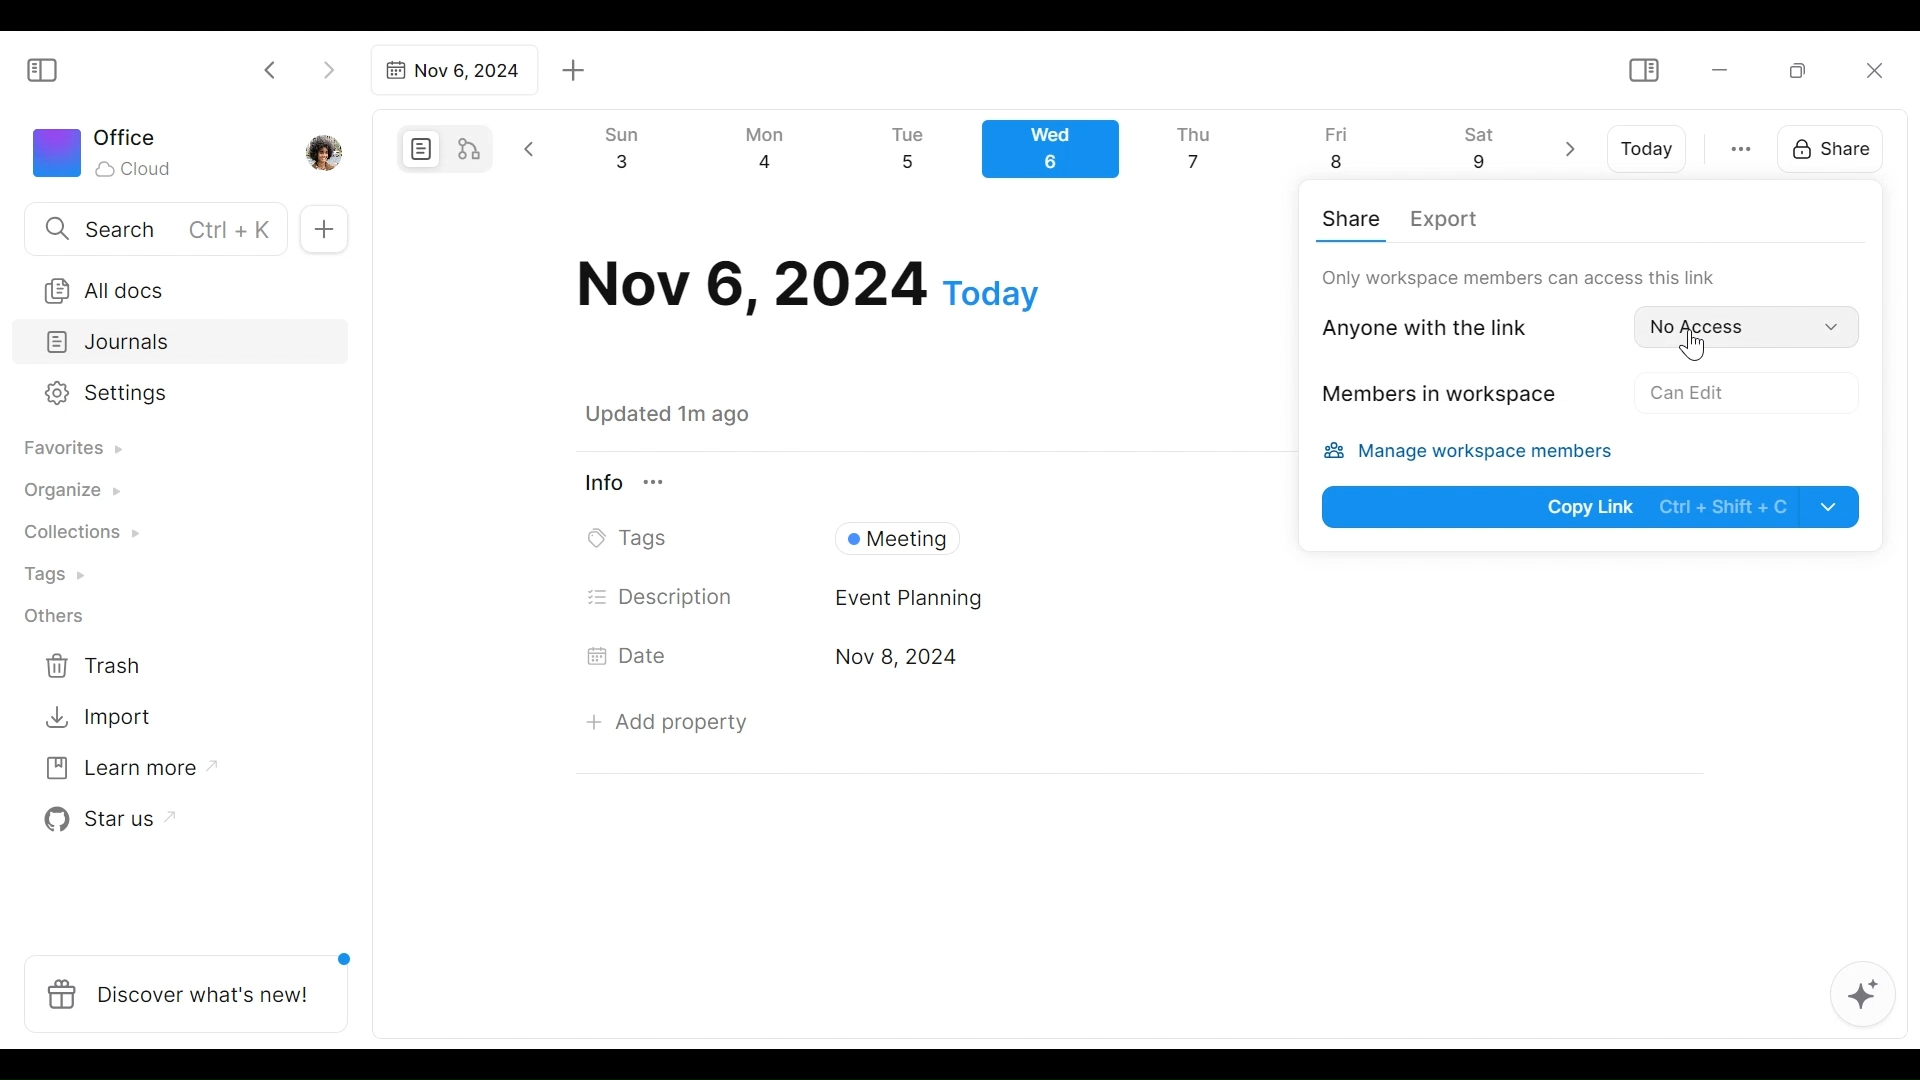 Image resolution: width=1920 pixels, height=1080 pixels. Describe the element at coordinates (574, 71) in the screenshot. I see `Add new tab` at that location.